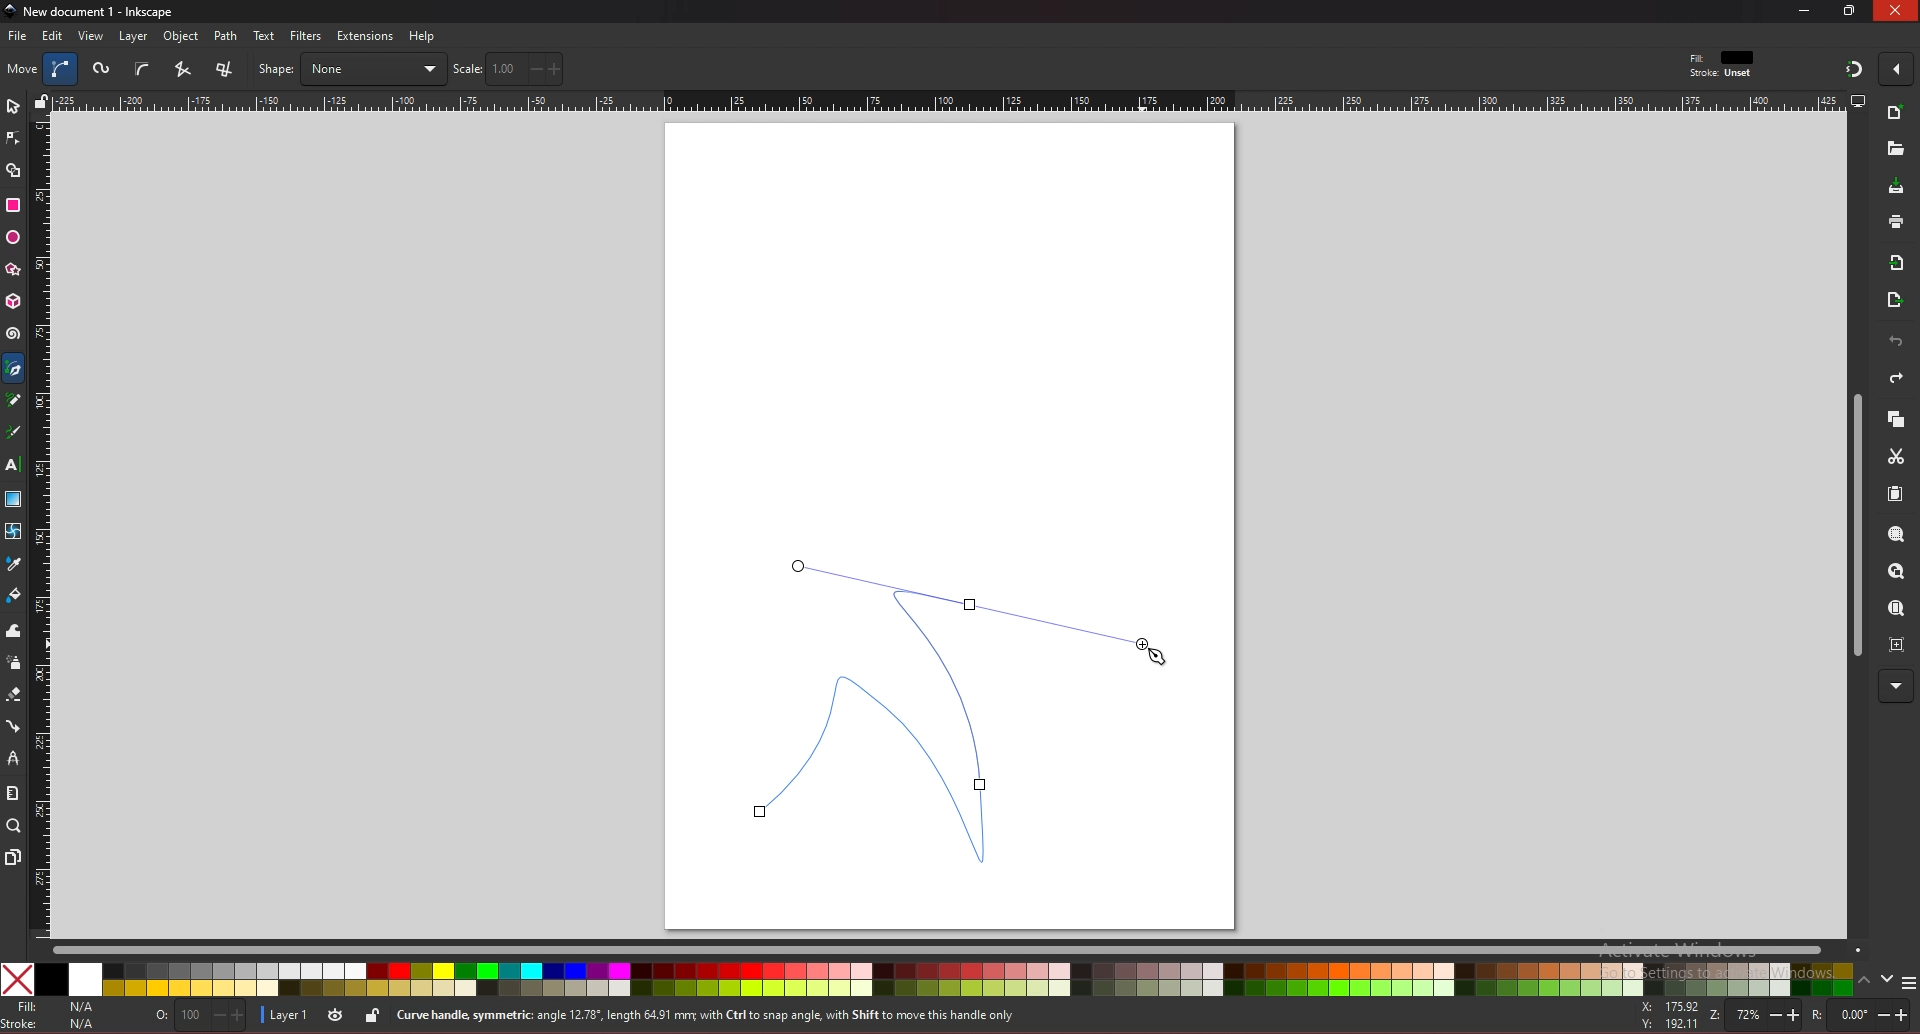  I want to click on shape builder, so click(14, 171).